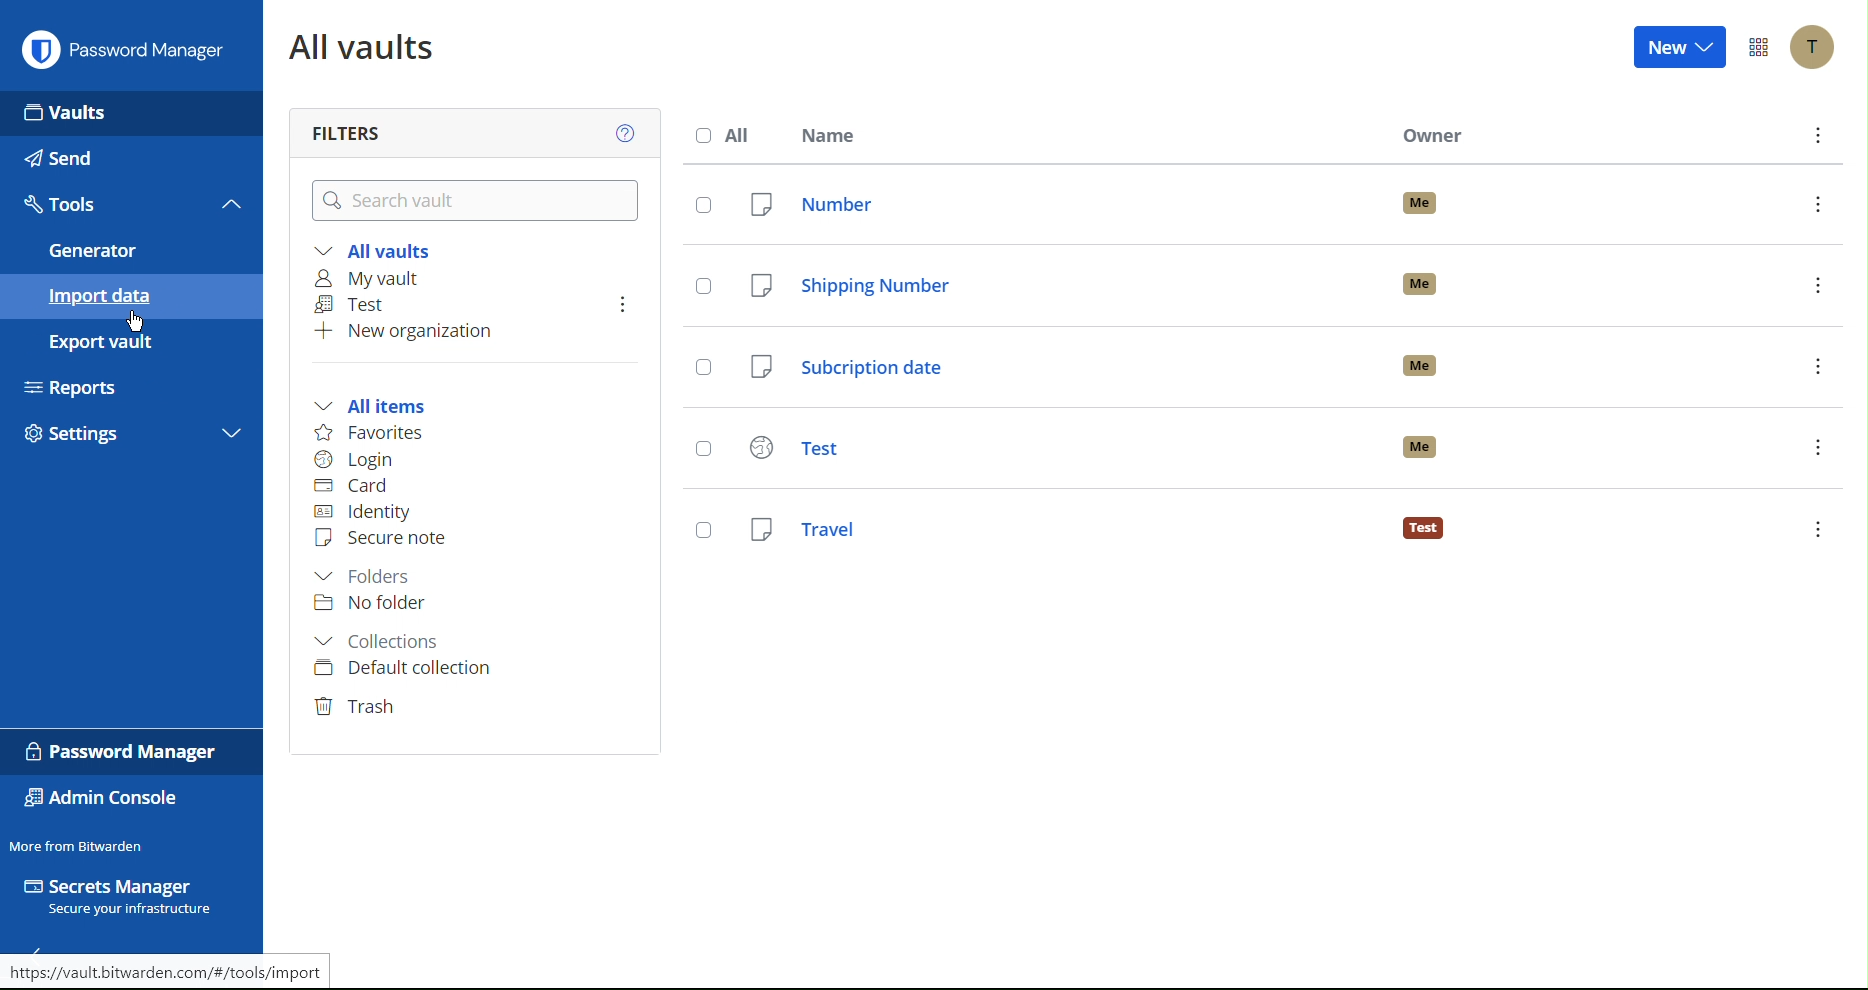 Image resolution: width=1868 pixels, height=990 pixels. Describe the element at coordinates (407, 335) in the screenshot. I see `New organization` at that location.